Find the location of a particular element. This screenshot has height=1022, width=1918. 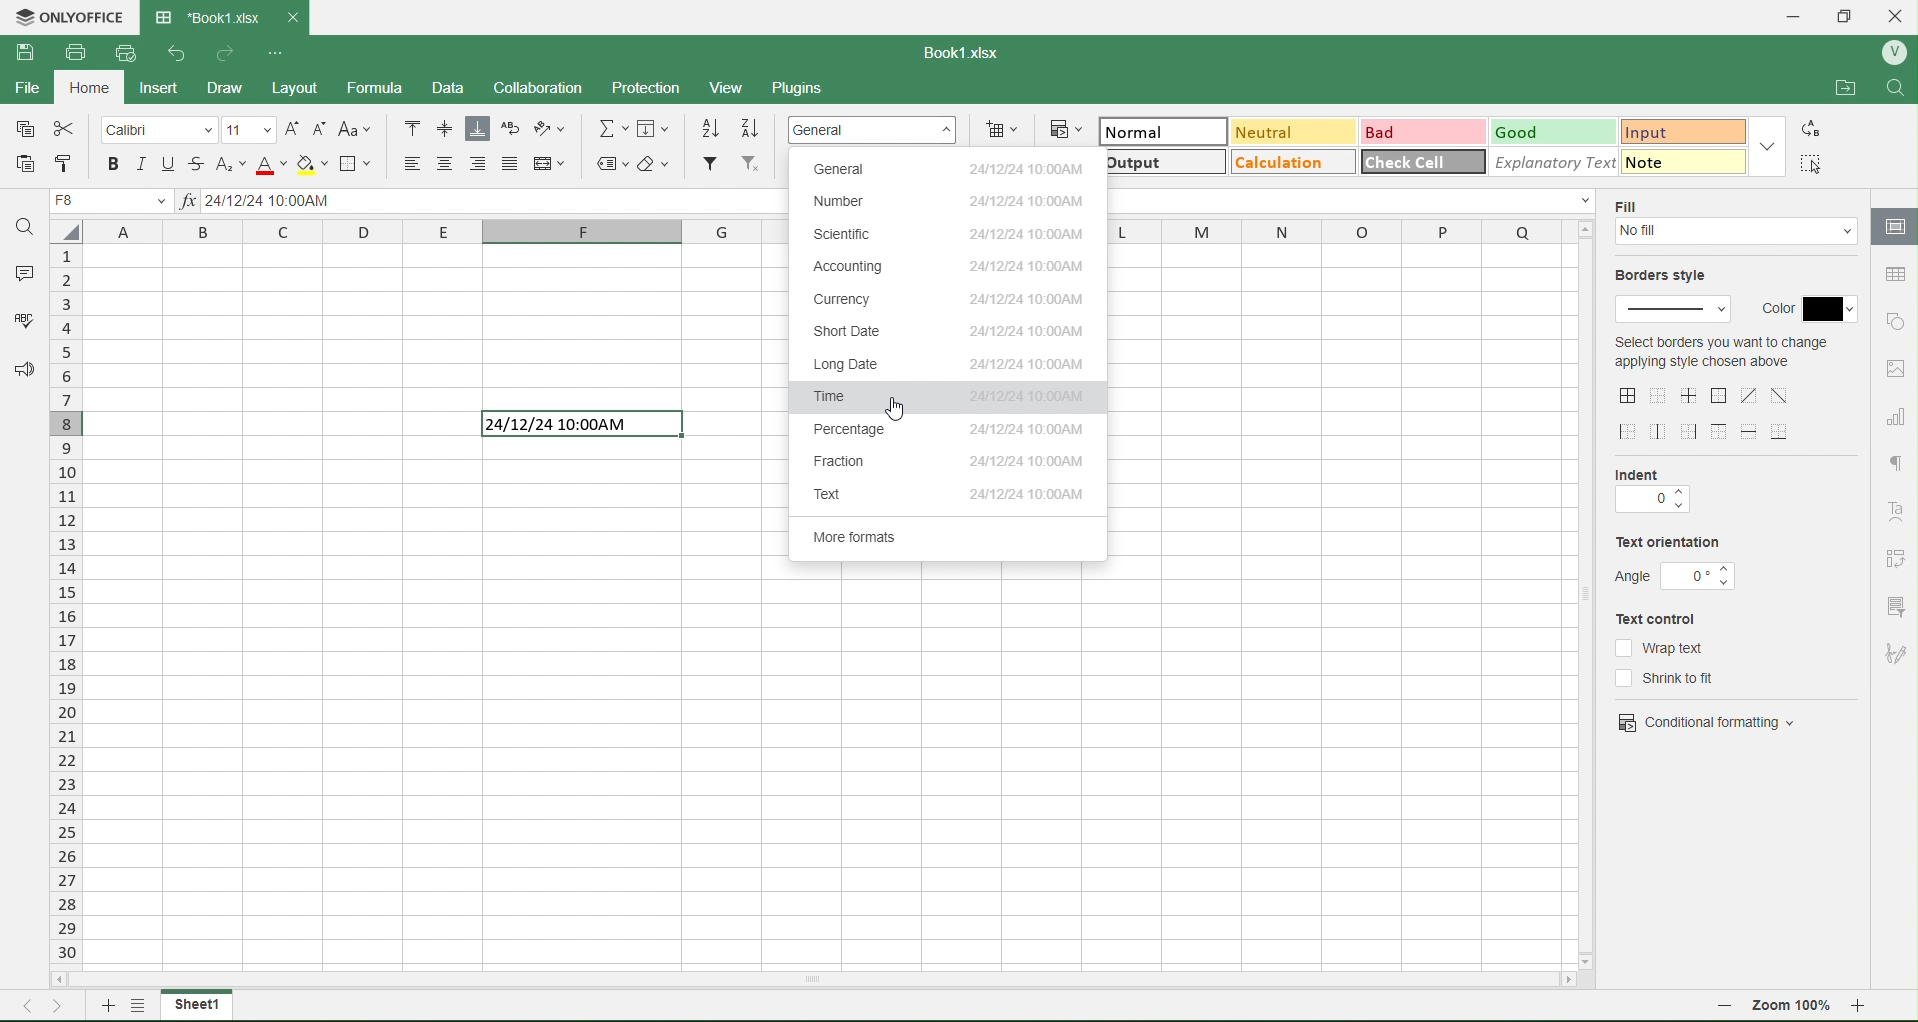

Layout is located at coordinates (309, 88).